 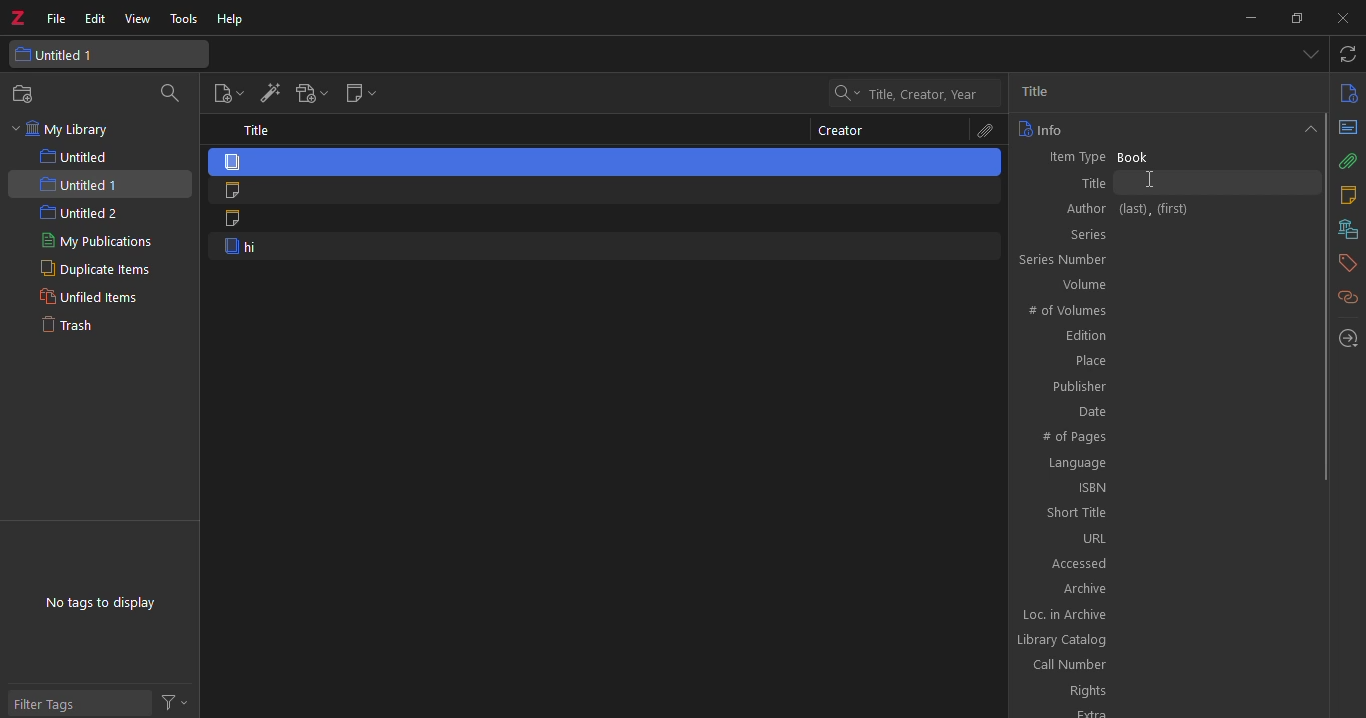 I want to click on library, so click(x=1345, y=229).